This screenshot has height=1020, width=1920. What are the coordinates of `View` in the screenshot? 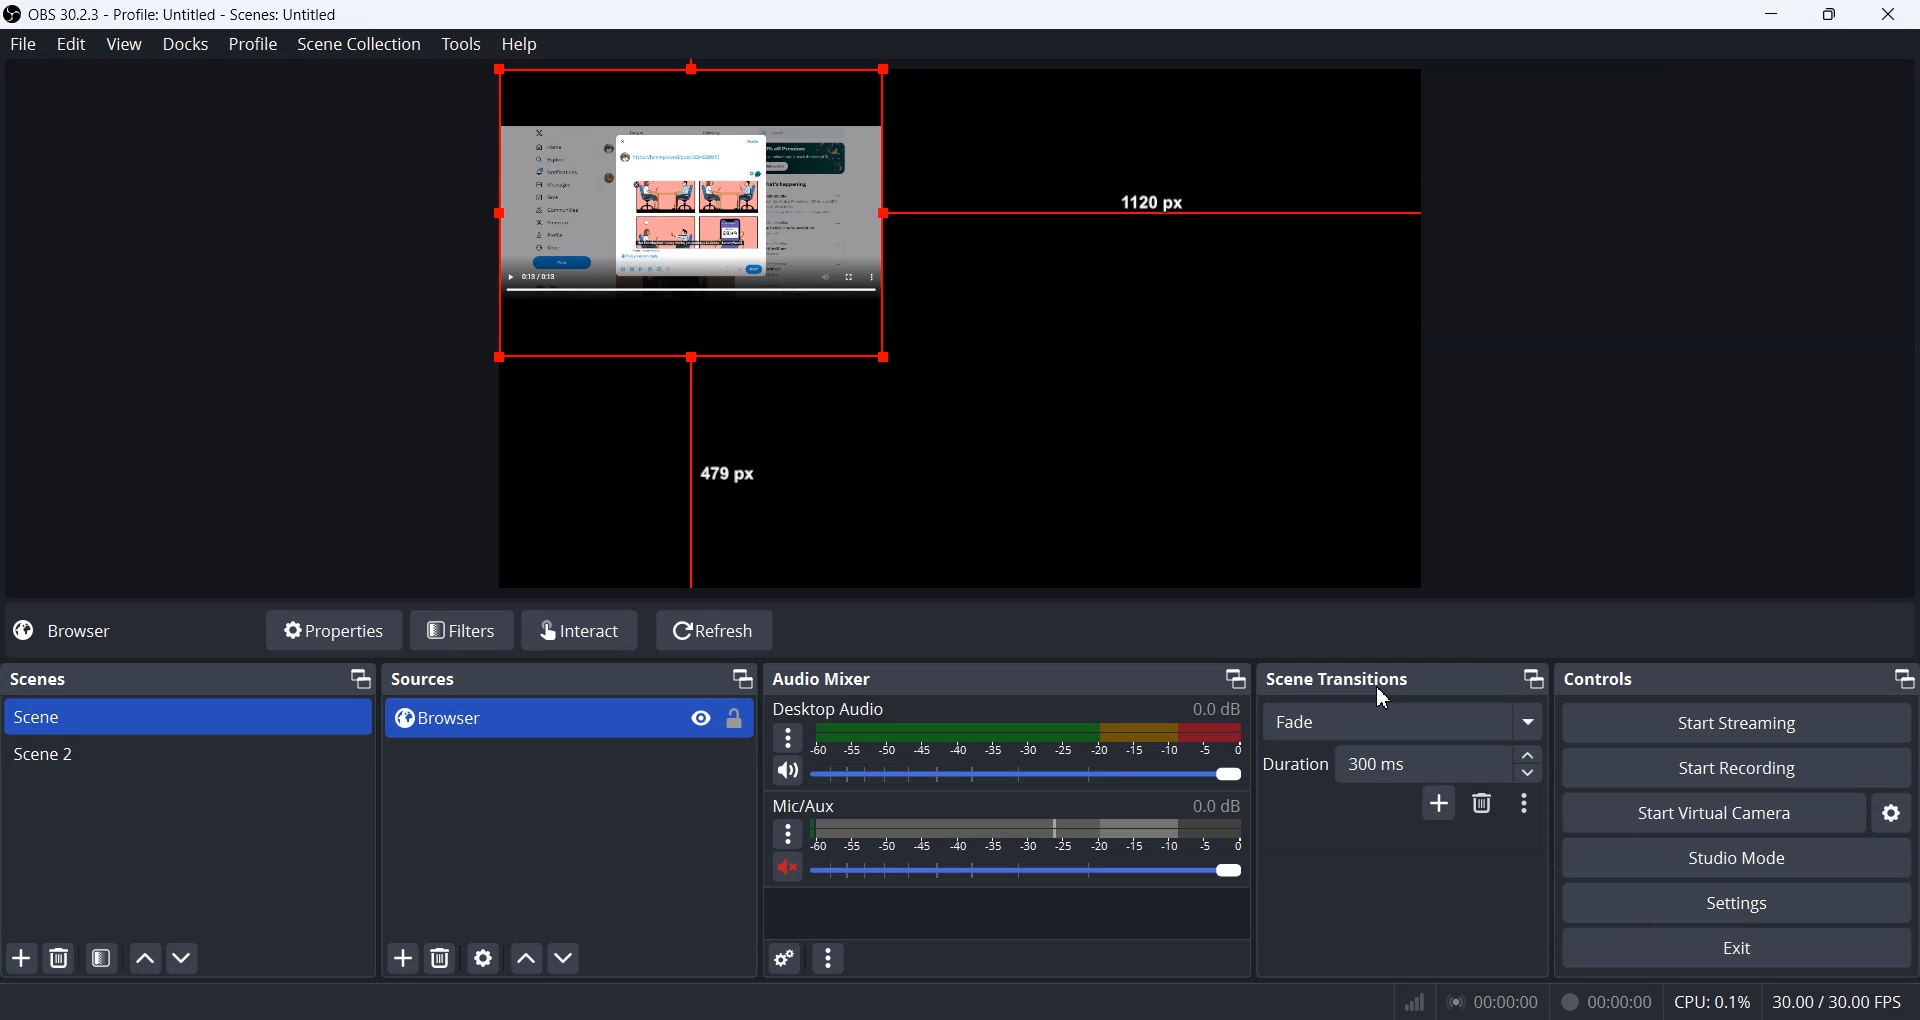 It's located at (123, 44).